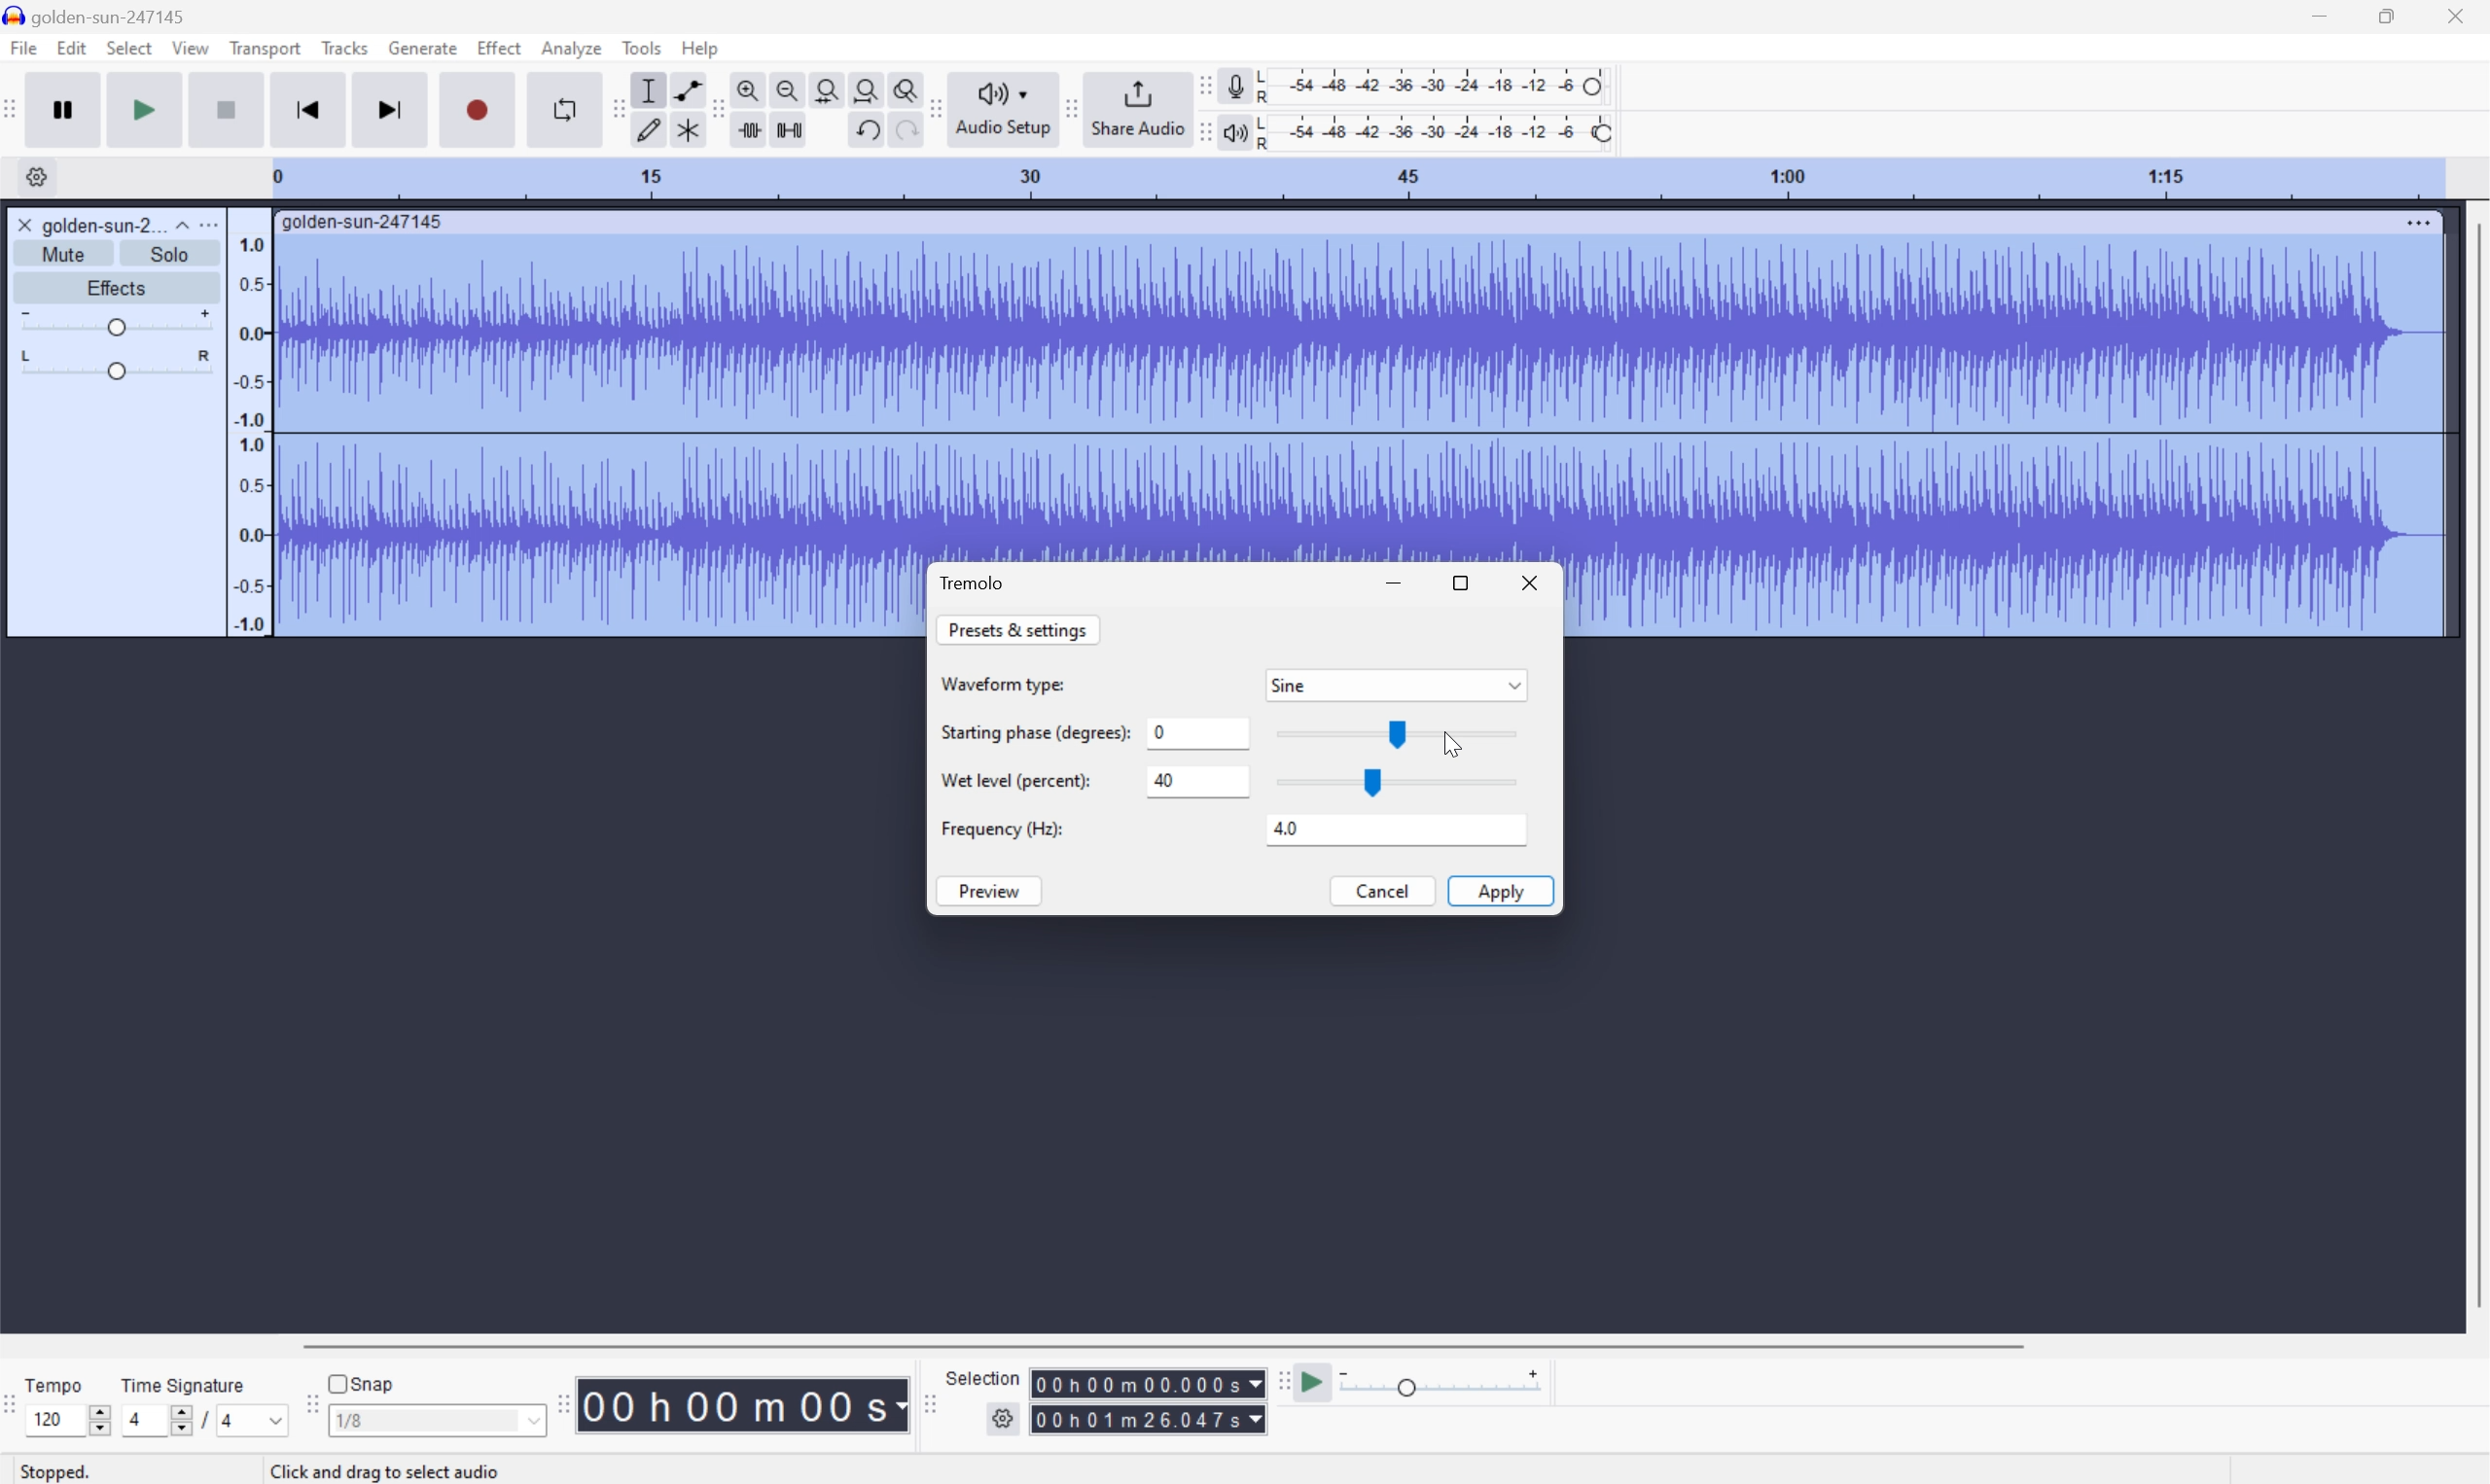  Describe the element at coordinates (1002, 1421) in the screenshot. I see `Settings` at that location.